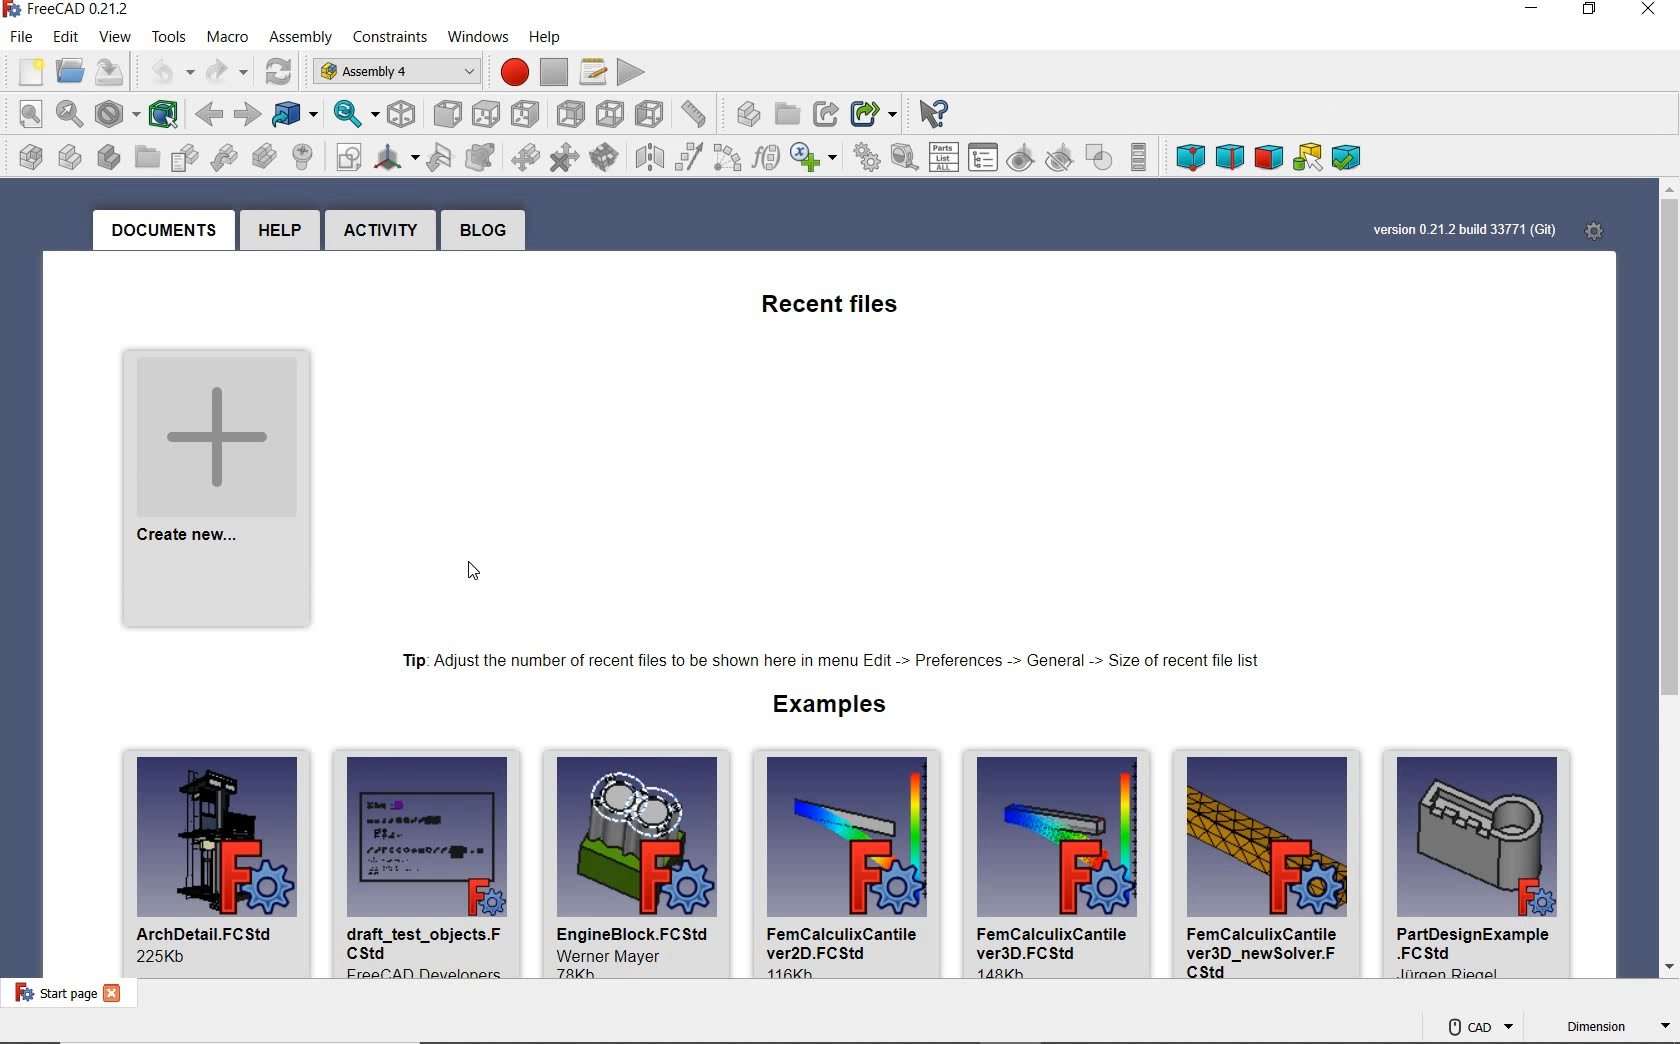 The height and width of the screenshot is (1044, 1680). Describe the element at coordinates (29, 73) in the screenshot. I see `new` at that location.